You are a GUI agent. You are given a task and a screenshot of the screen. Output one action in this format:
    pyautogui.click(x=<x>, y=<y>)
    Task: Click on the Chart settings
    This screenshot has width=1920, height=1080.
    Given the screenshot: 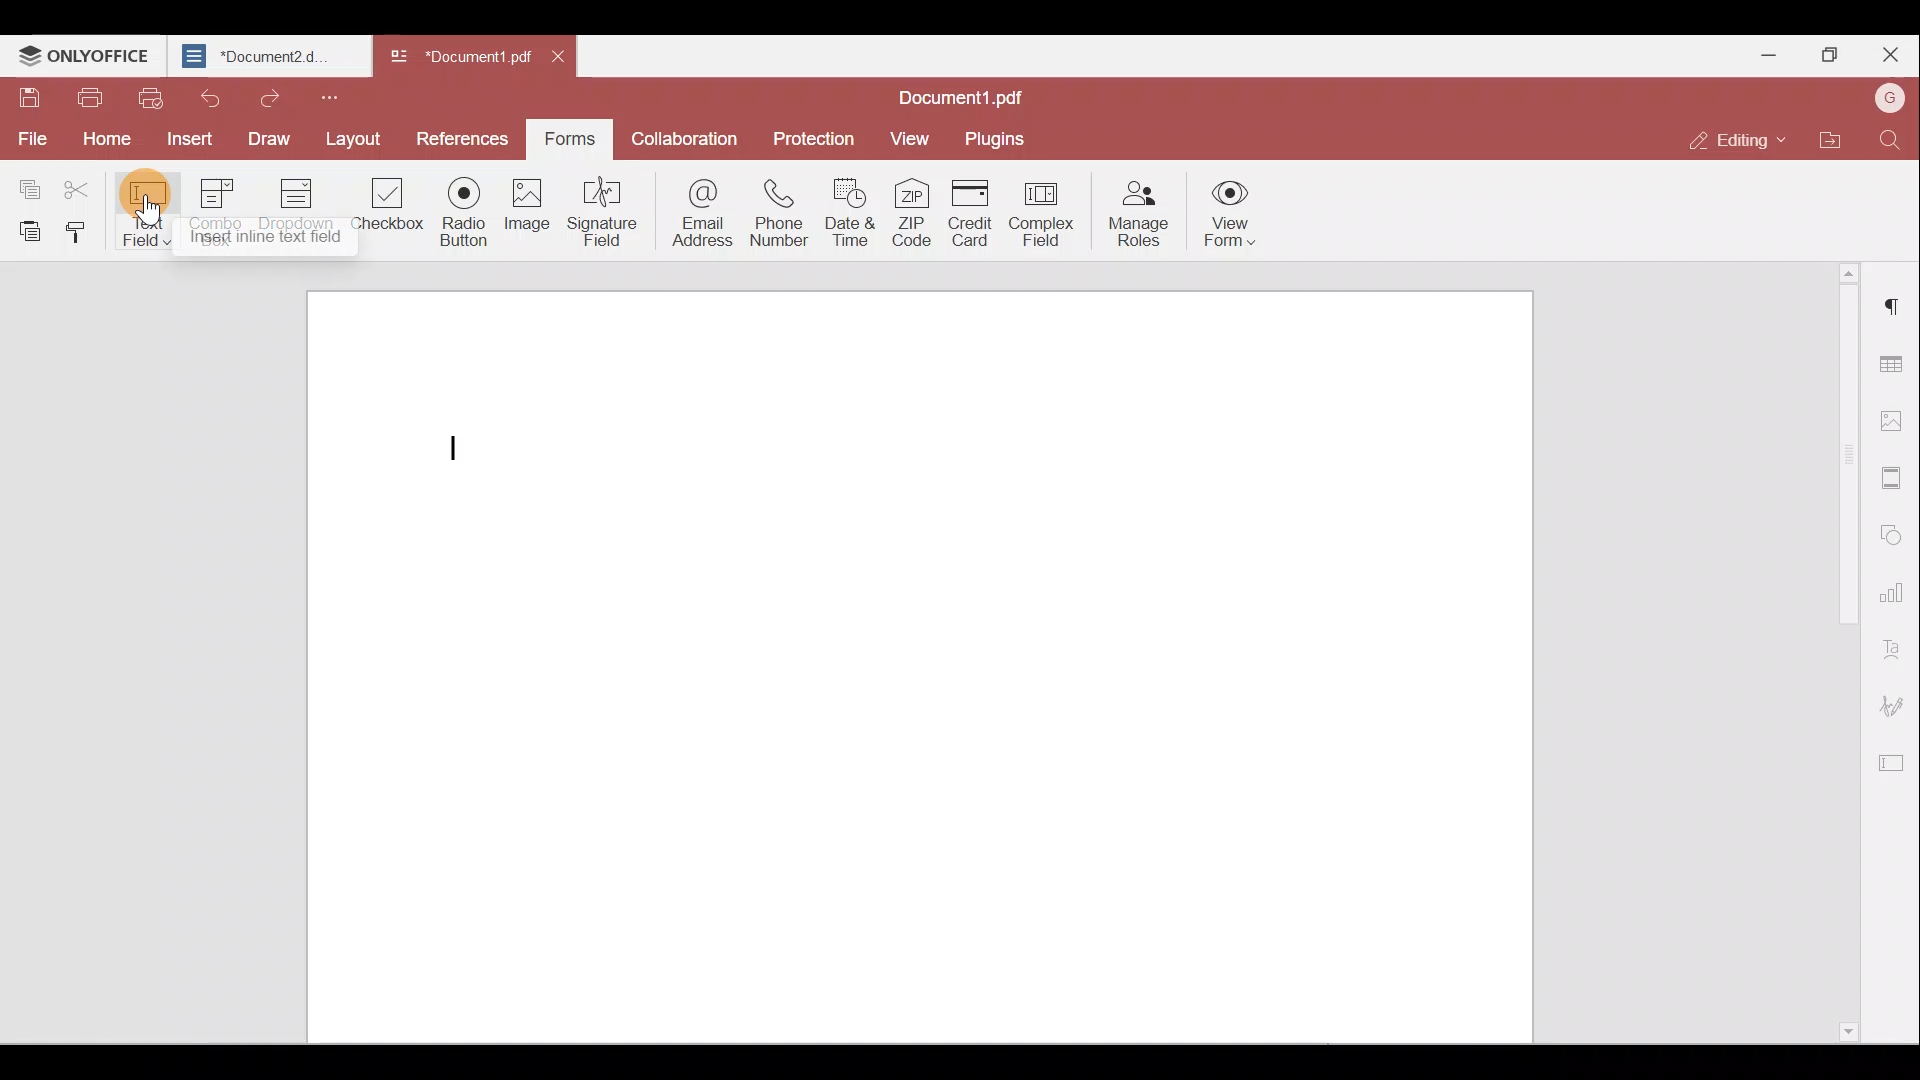 What is the action you would take?
    pyautogui.click(x=1895, y=591)
    